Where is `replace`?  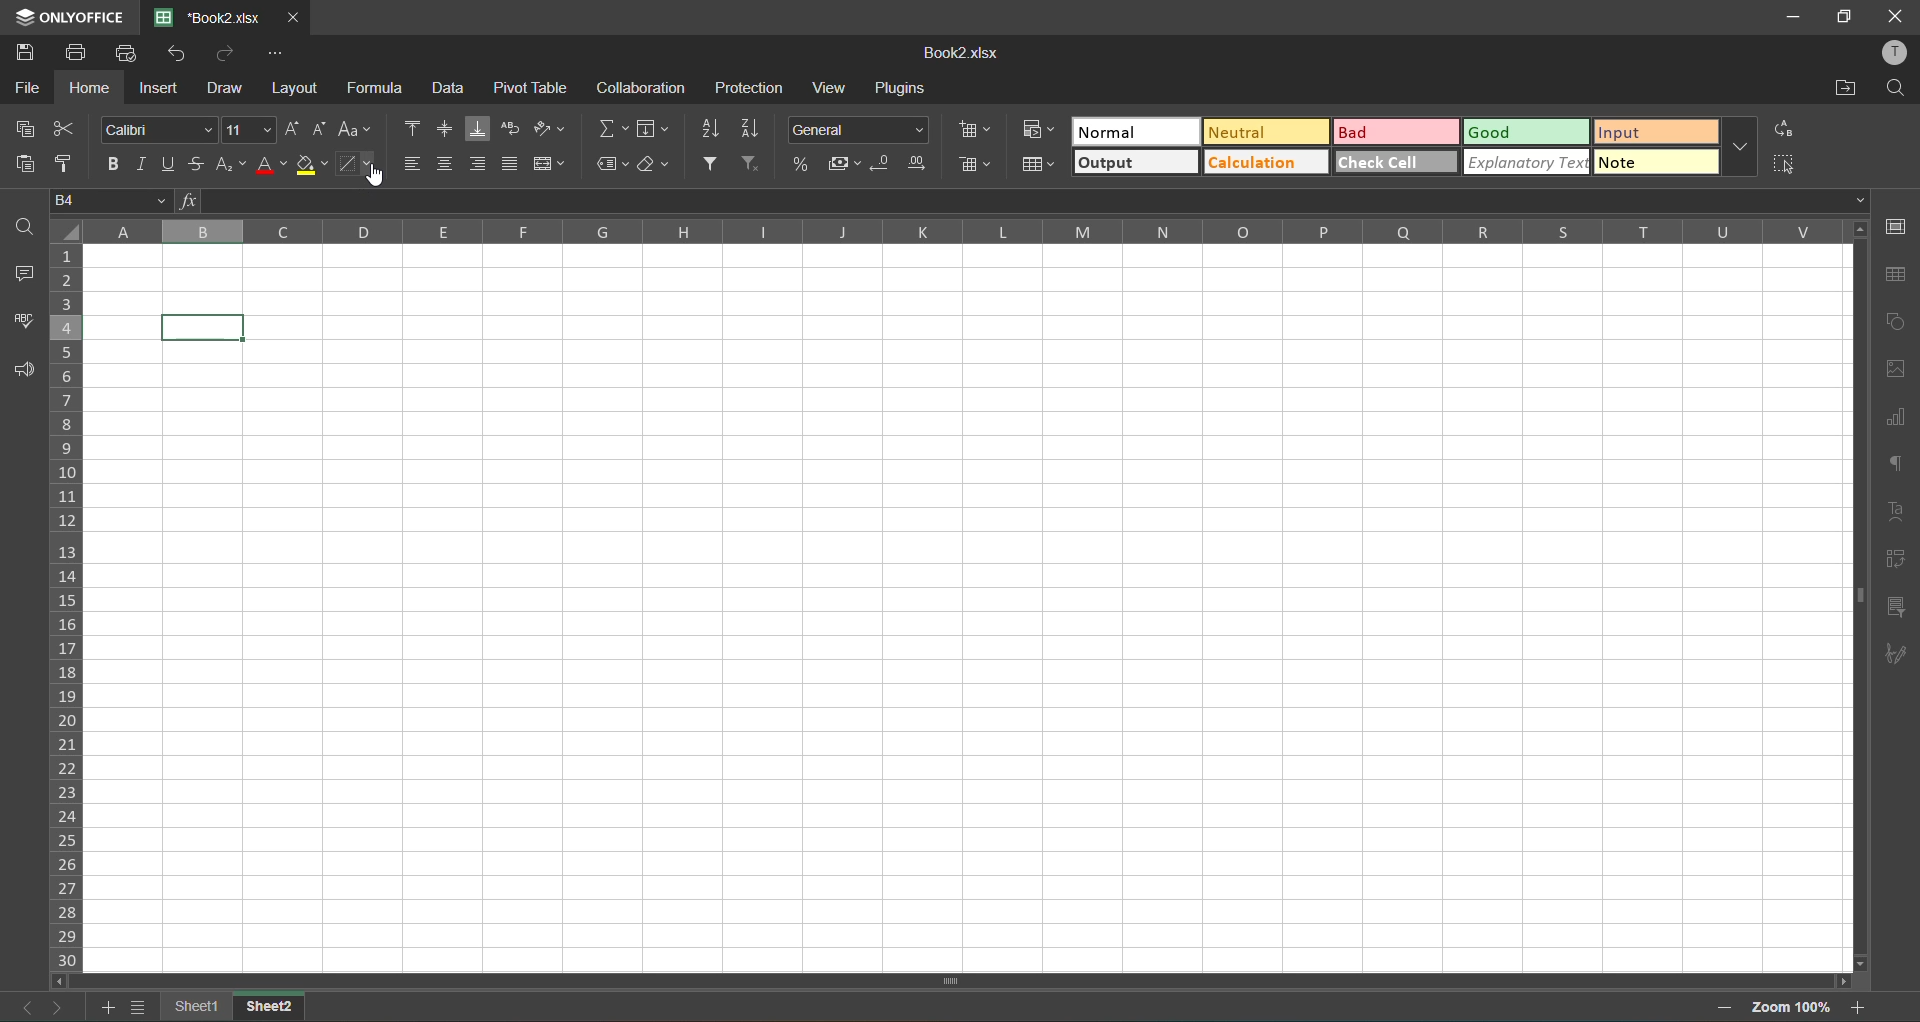 replace is located at coordinates (1783, 126).